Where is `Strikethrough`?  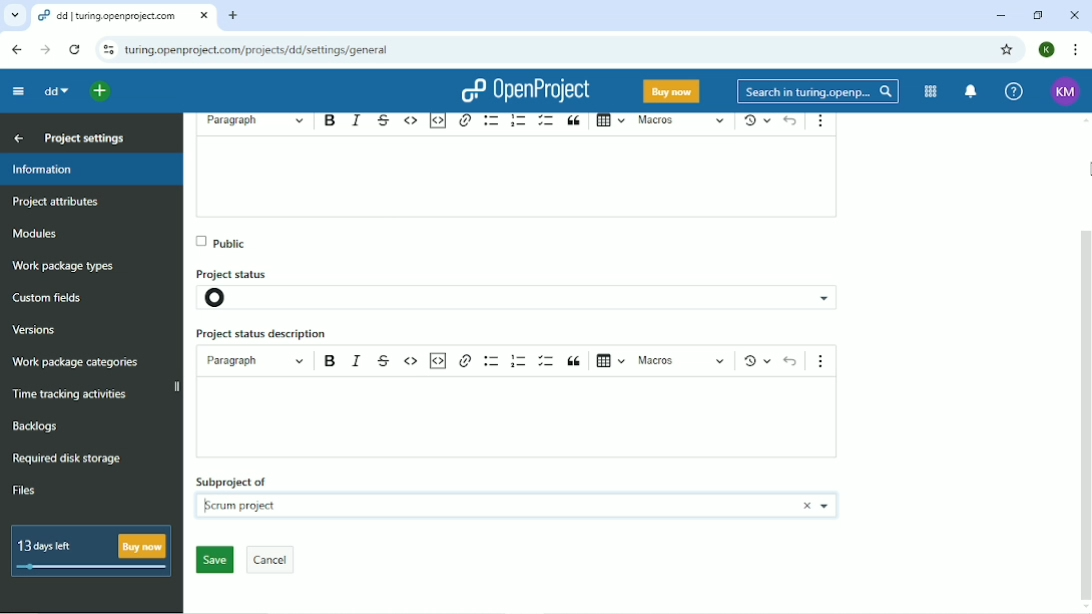 Strikethrough is located at coordinates (384, 359).